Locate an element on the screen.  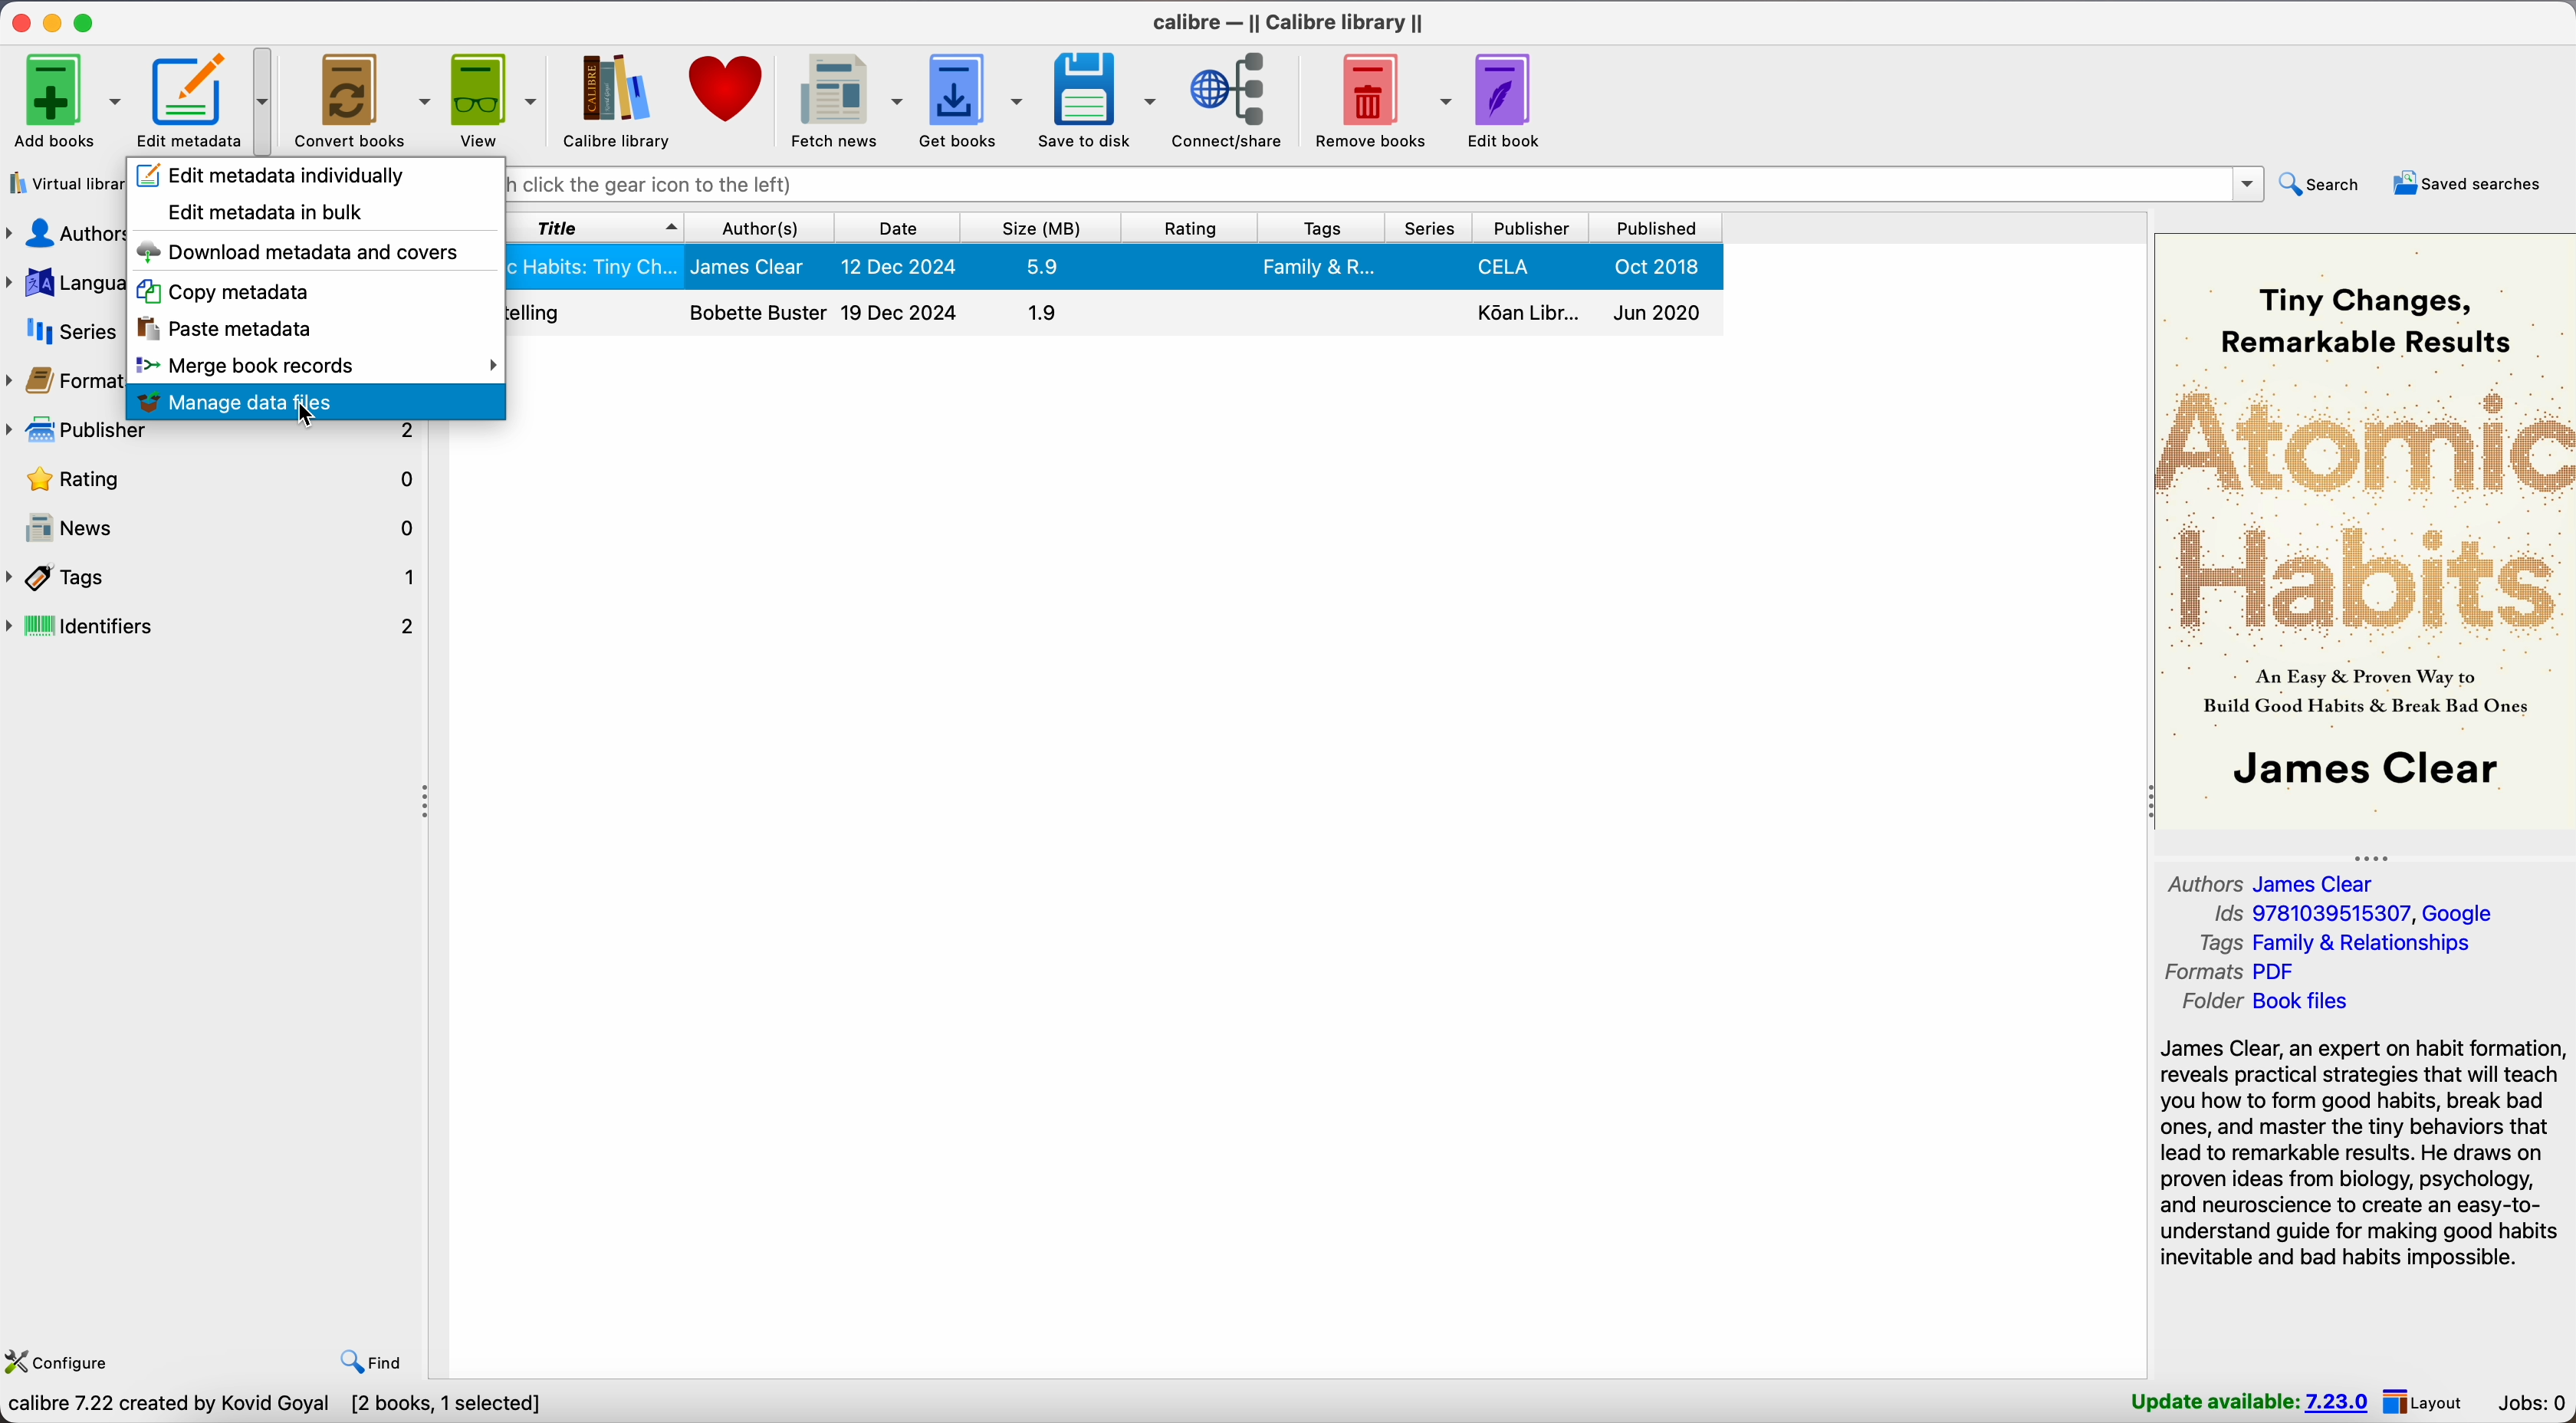
remove books is located at coordinates (1381, 100).